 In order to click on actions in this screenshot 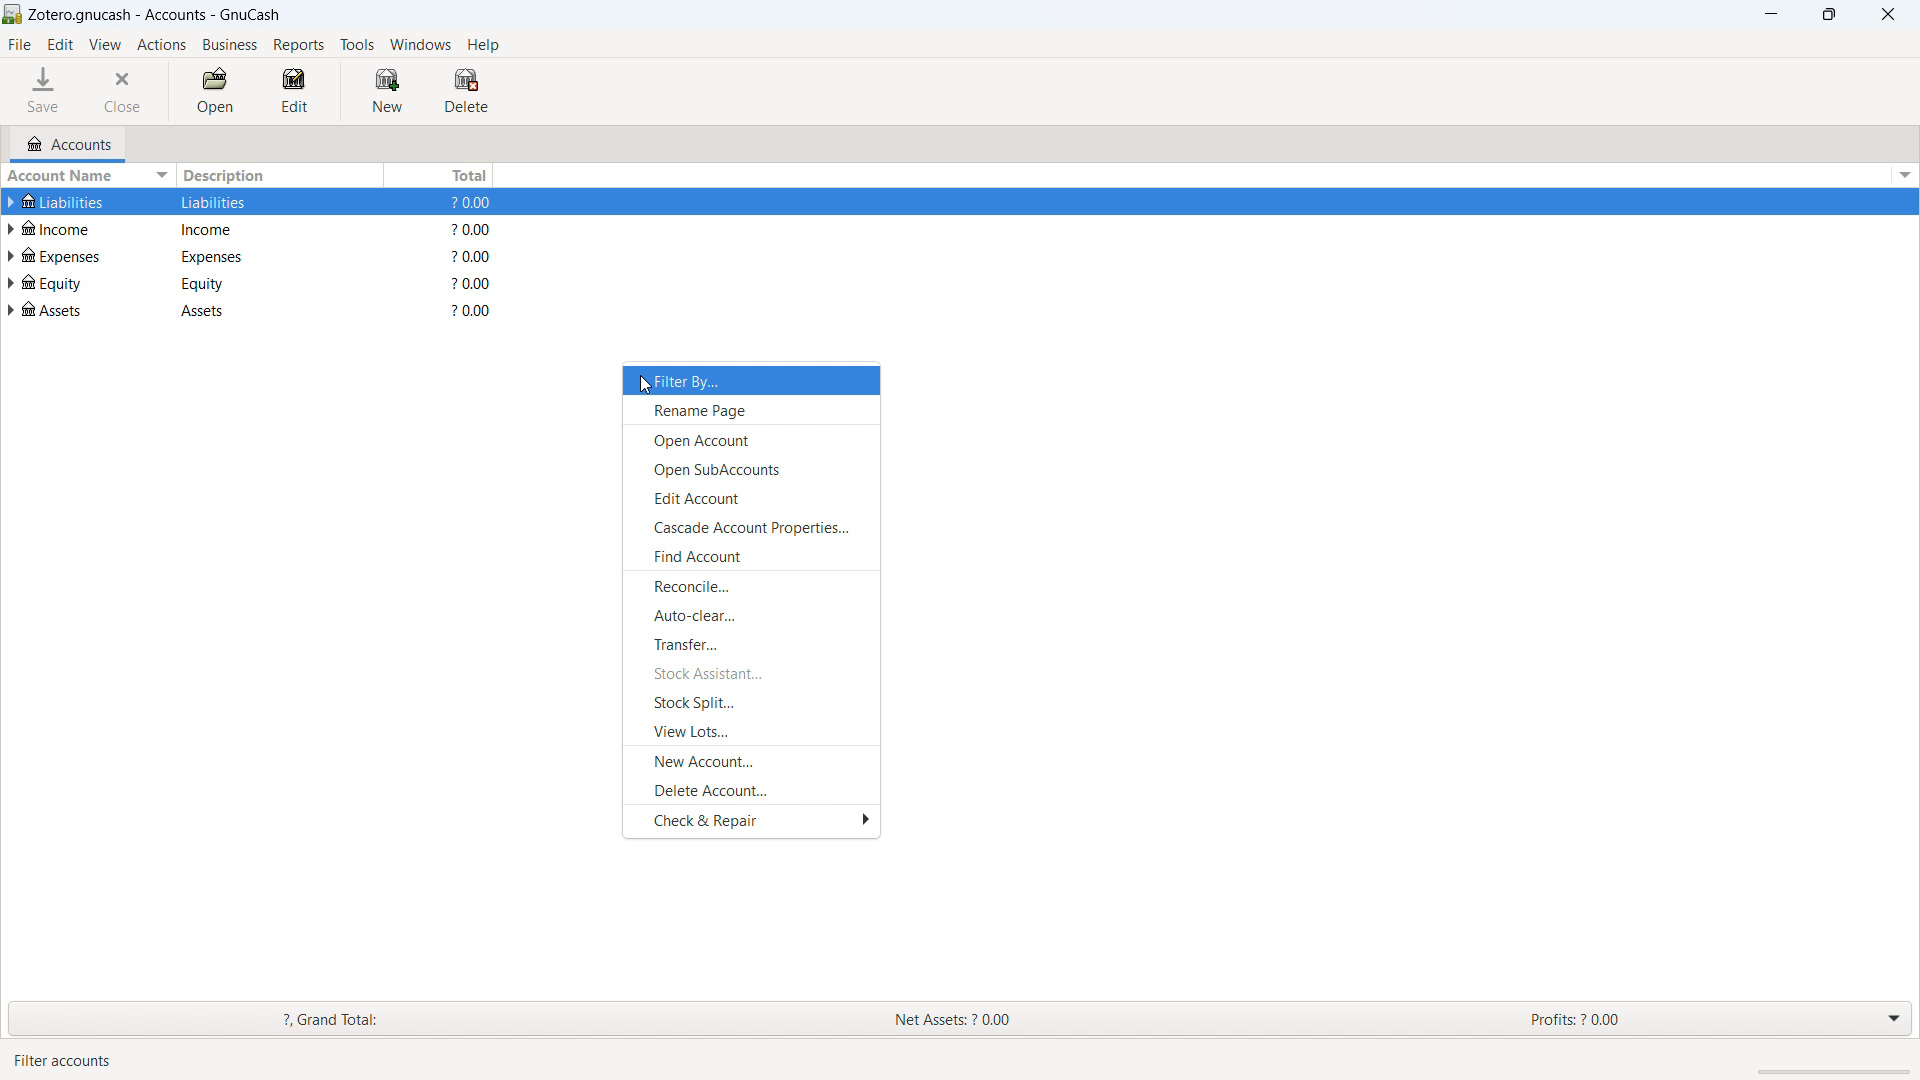, I will do `click(162, 46)`.